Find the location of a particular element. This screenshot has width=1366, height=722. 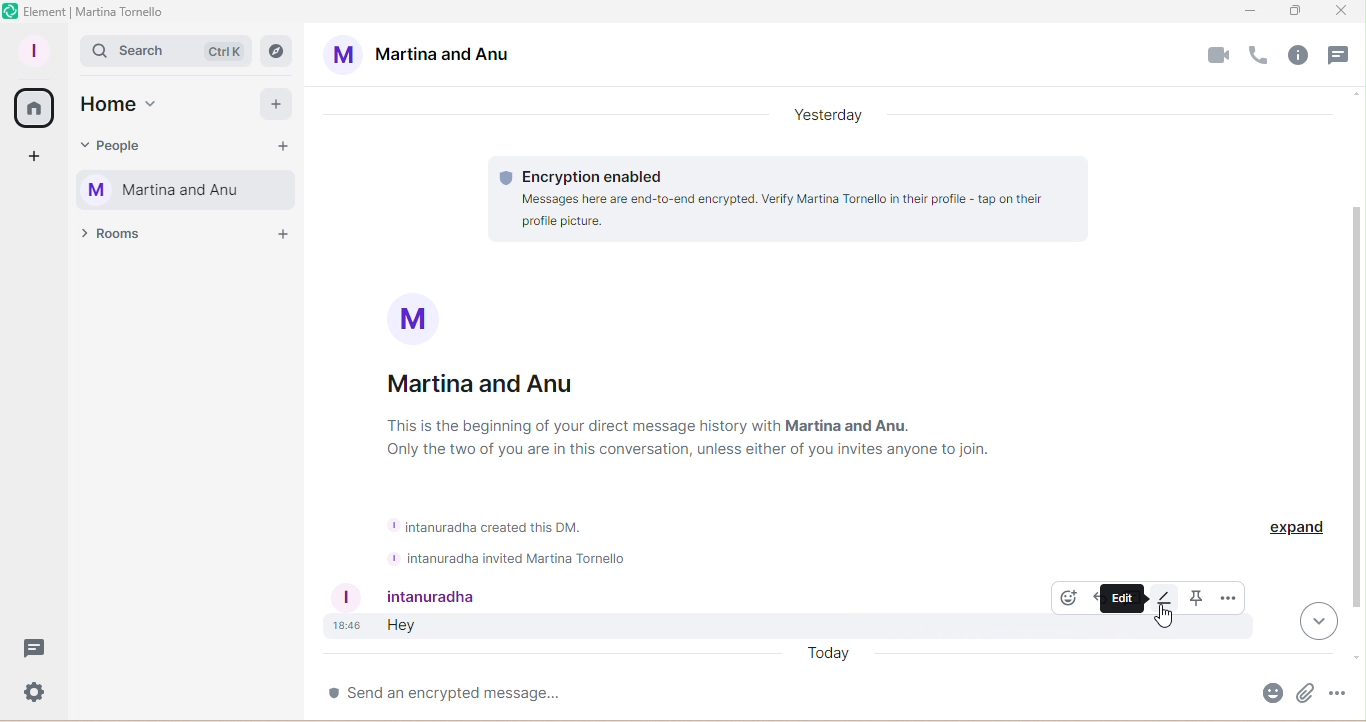

edit is located at coordinates (1124, 597).